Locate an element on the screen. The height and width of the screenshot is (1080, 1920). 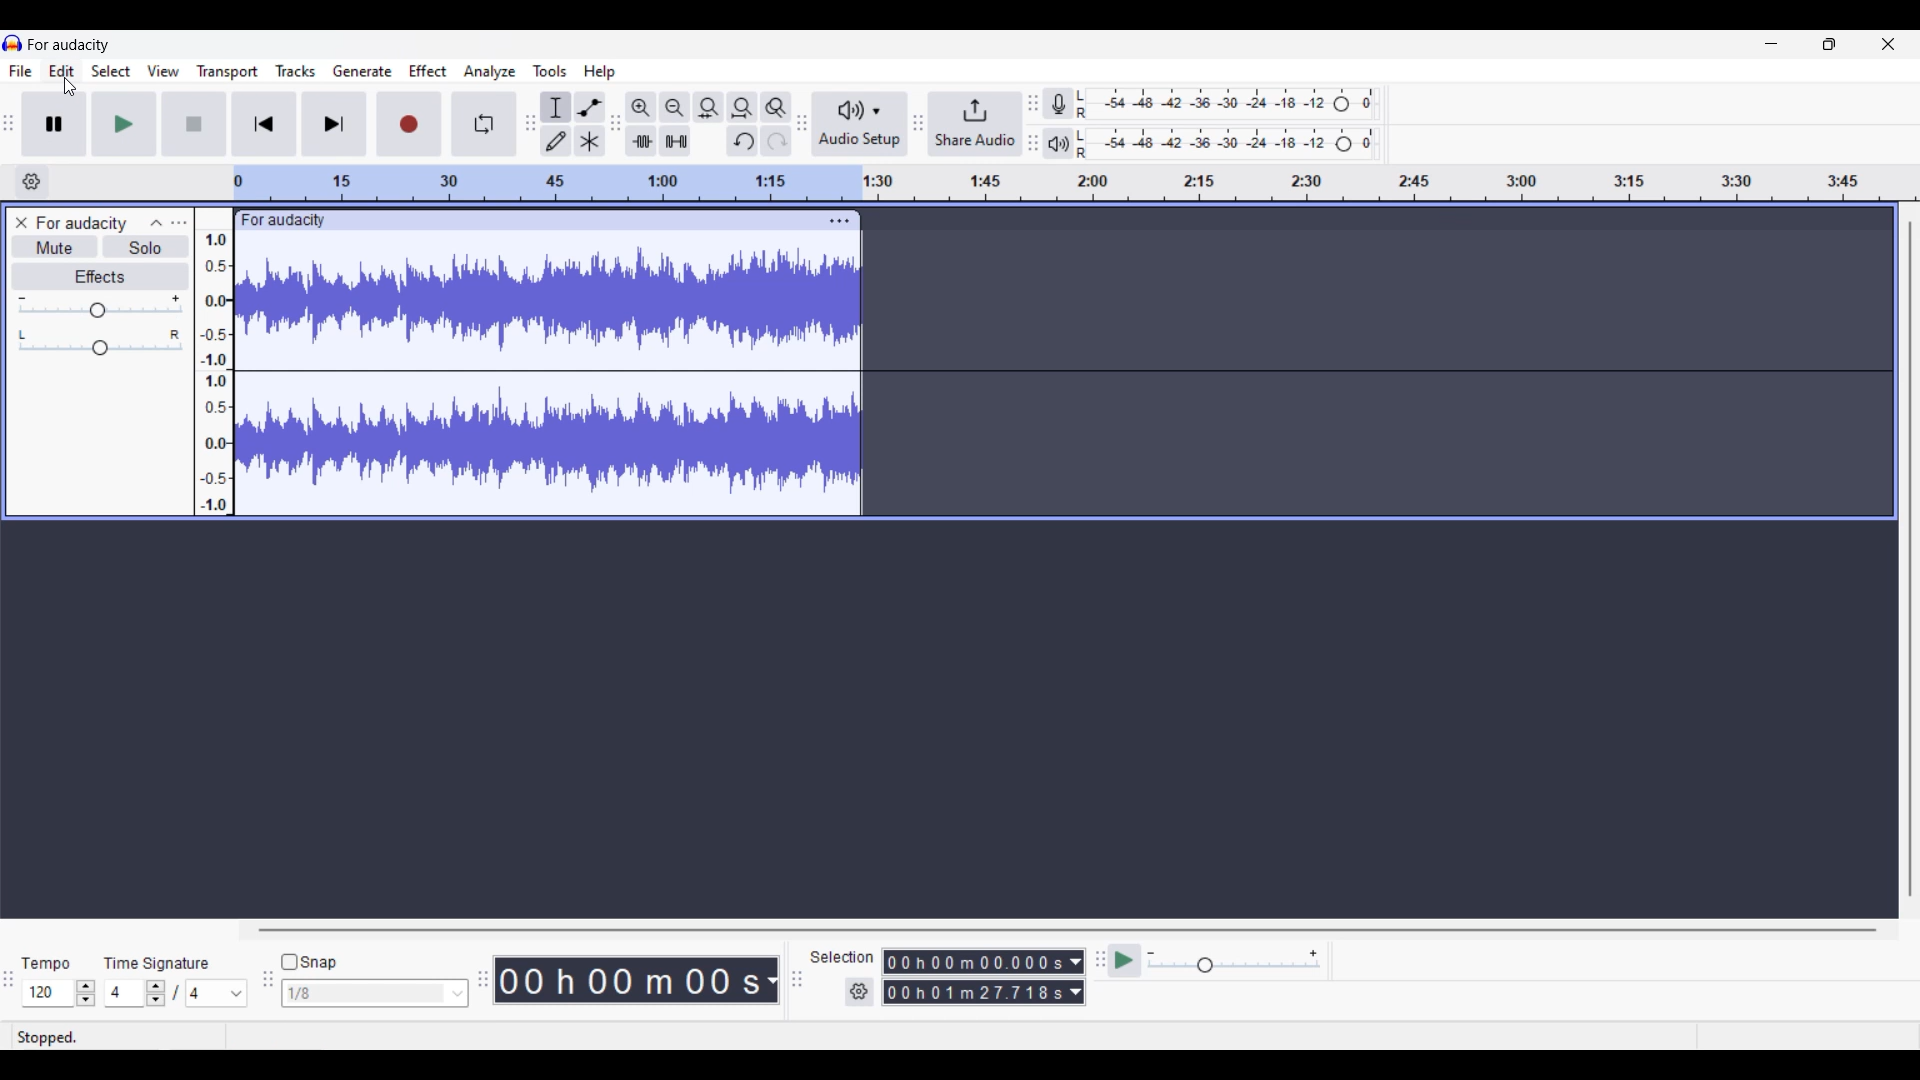
Record meter is located at coordinates (1058, 103).